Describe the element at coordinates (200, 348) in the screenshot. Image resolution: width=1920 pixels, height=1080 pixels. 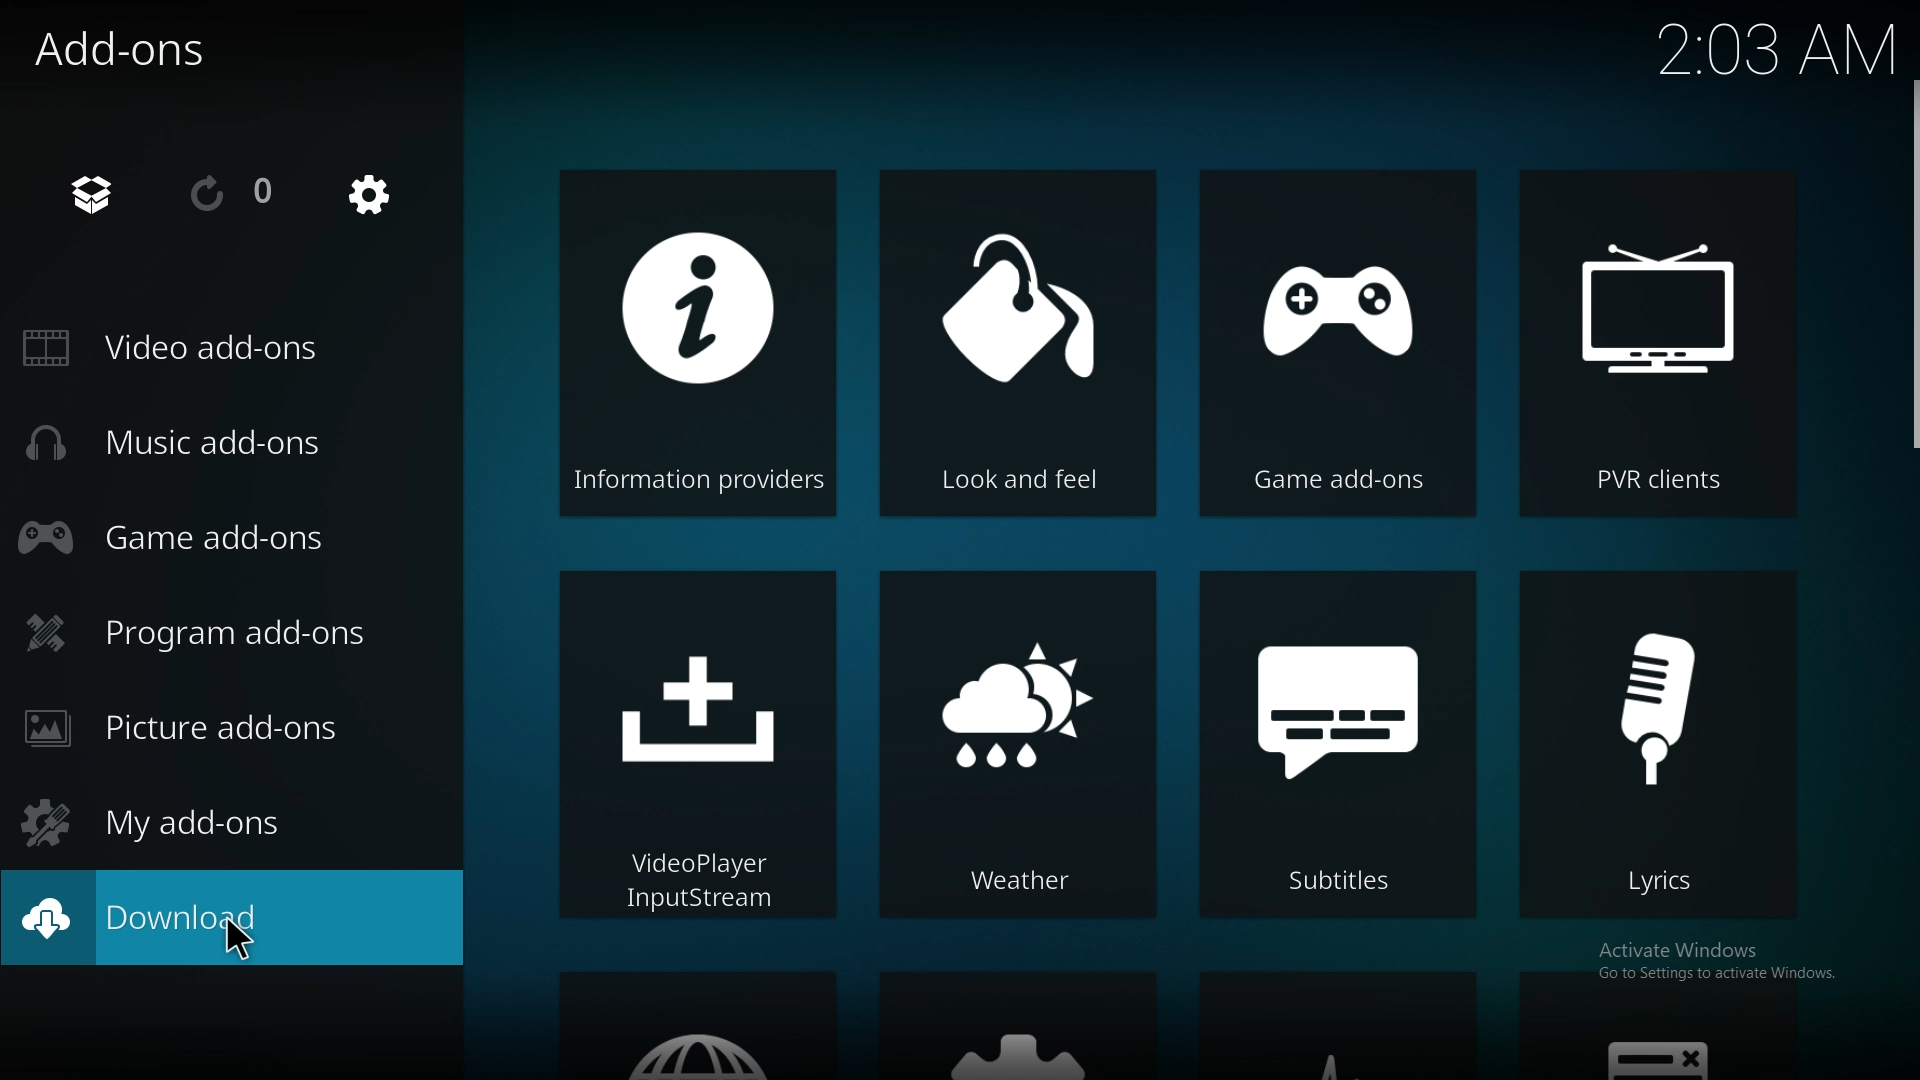
I see `video add ons` at that location.